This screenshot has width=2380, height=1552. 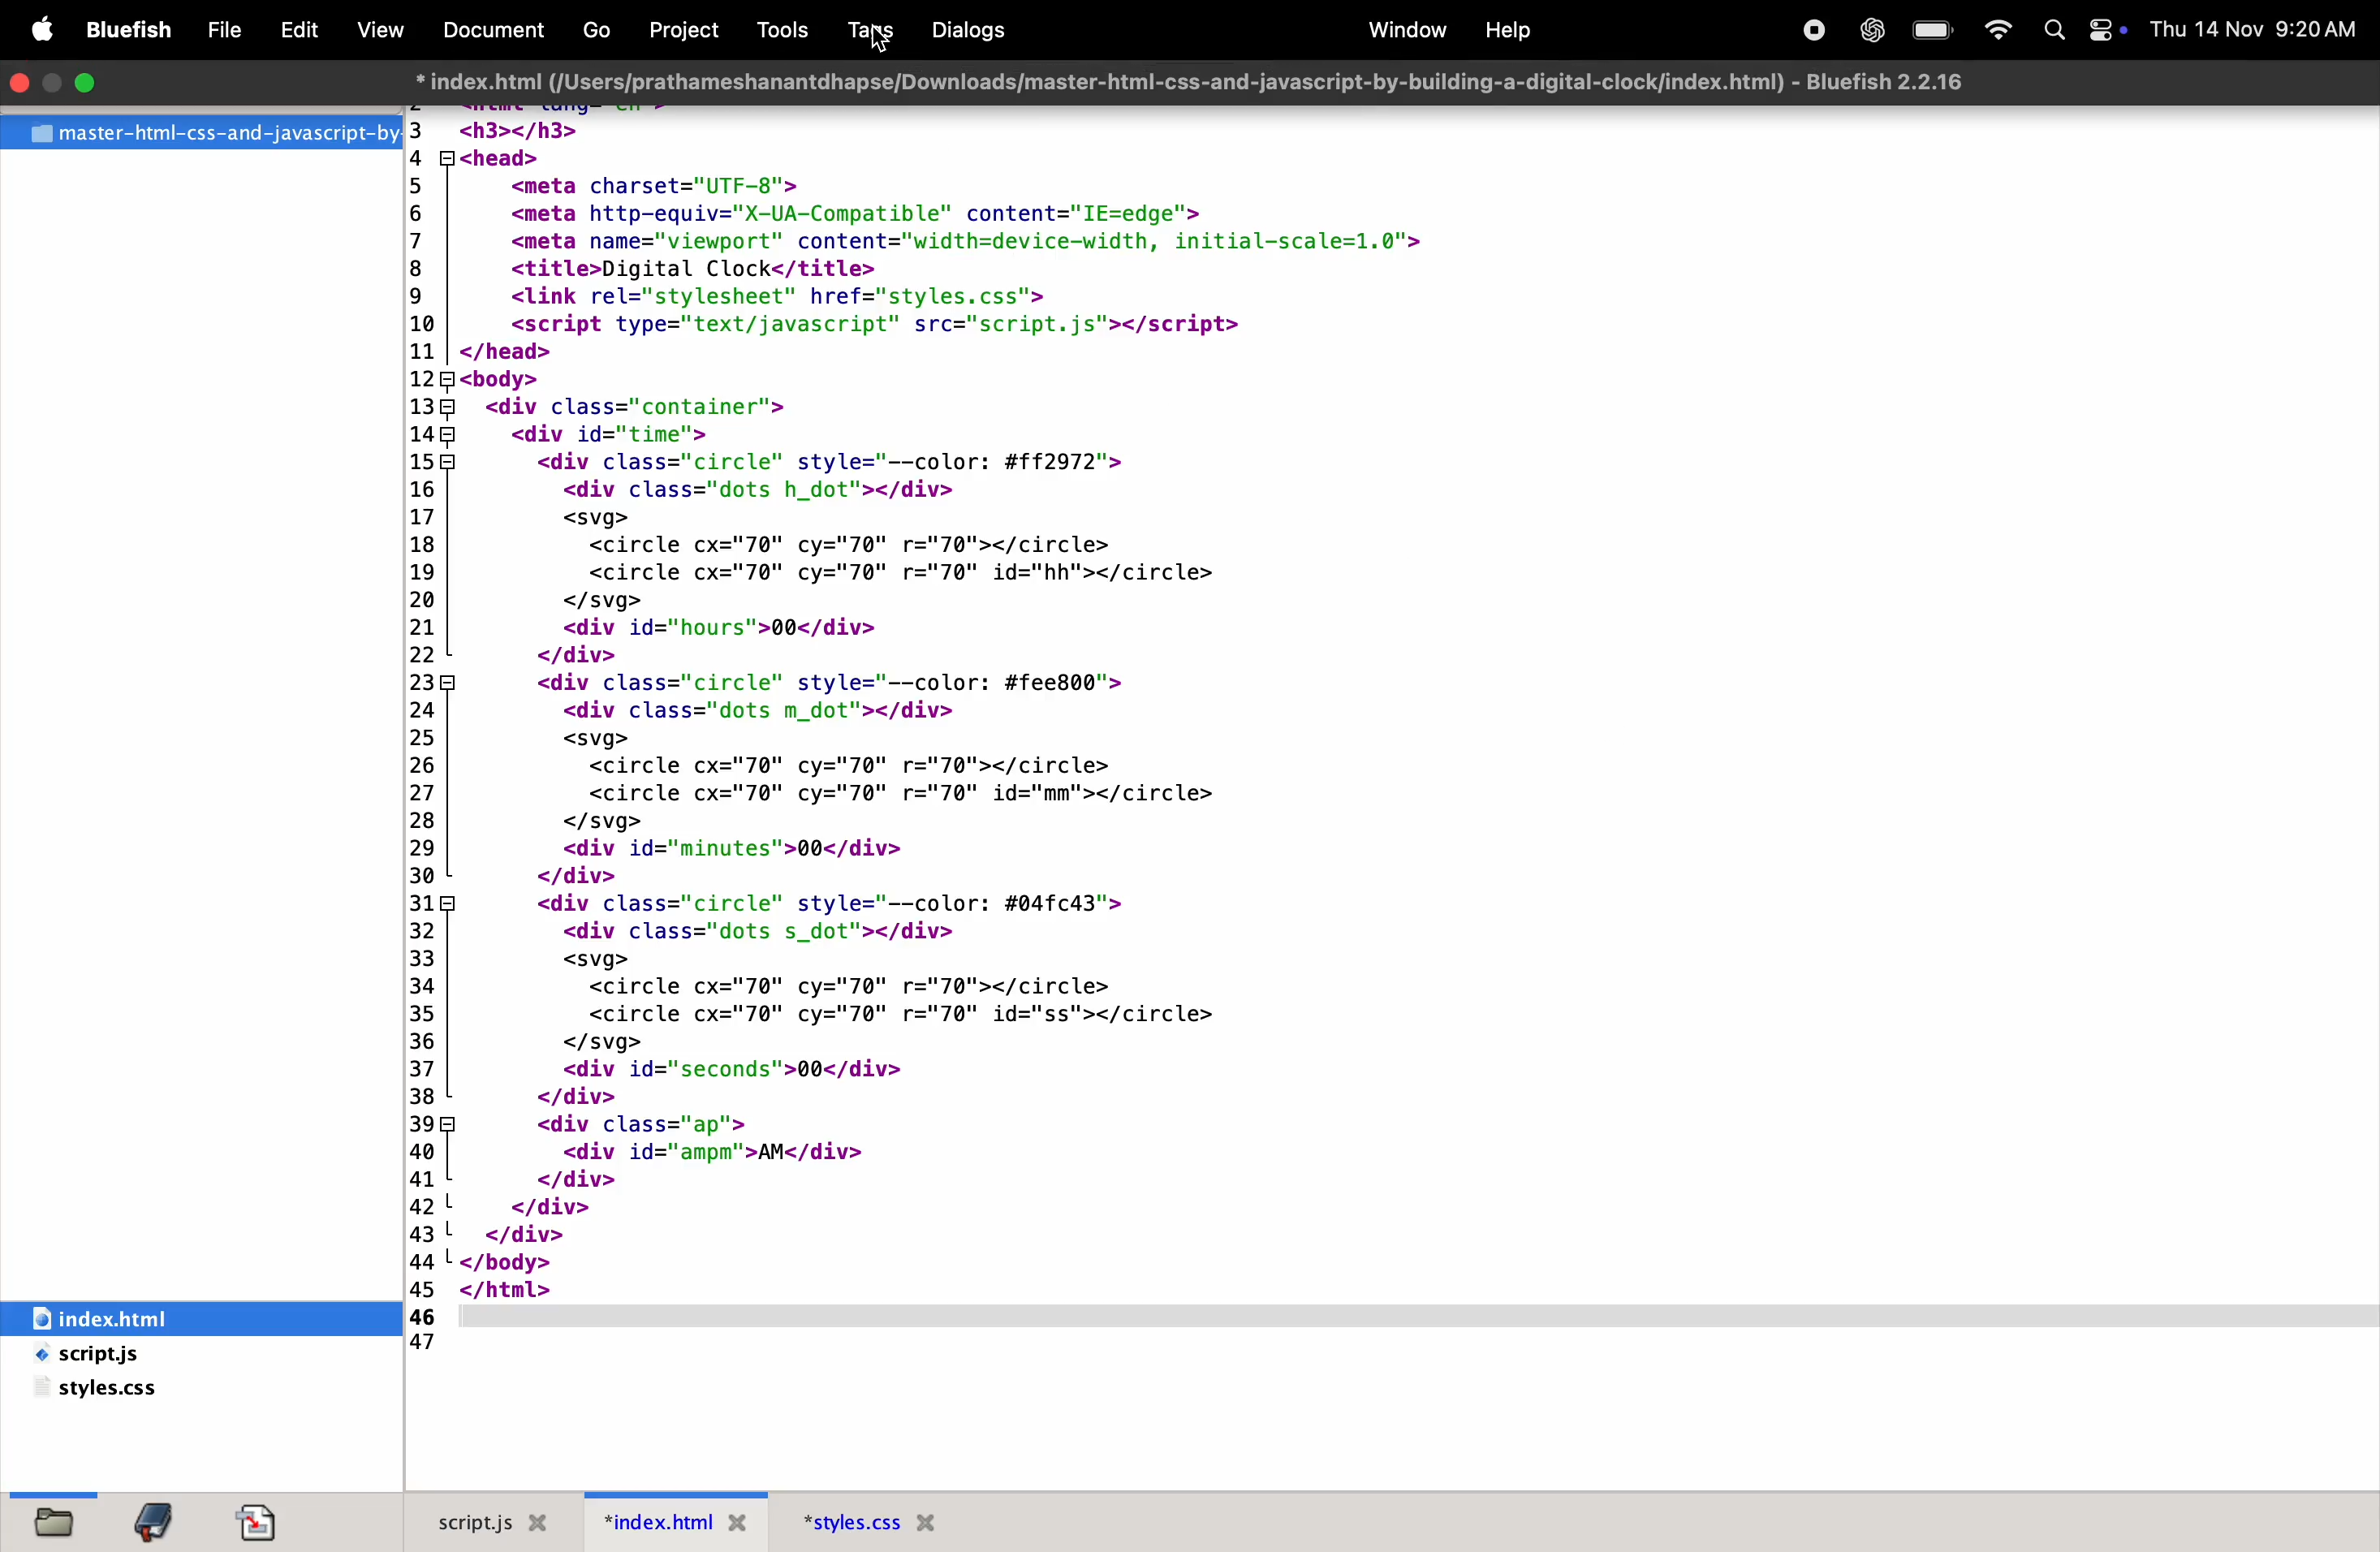 What do you see at coordinates (381, 29) in the screenshot?
I see `View` at bounding box center [381, 29].